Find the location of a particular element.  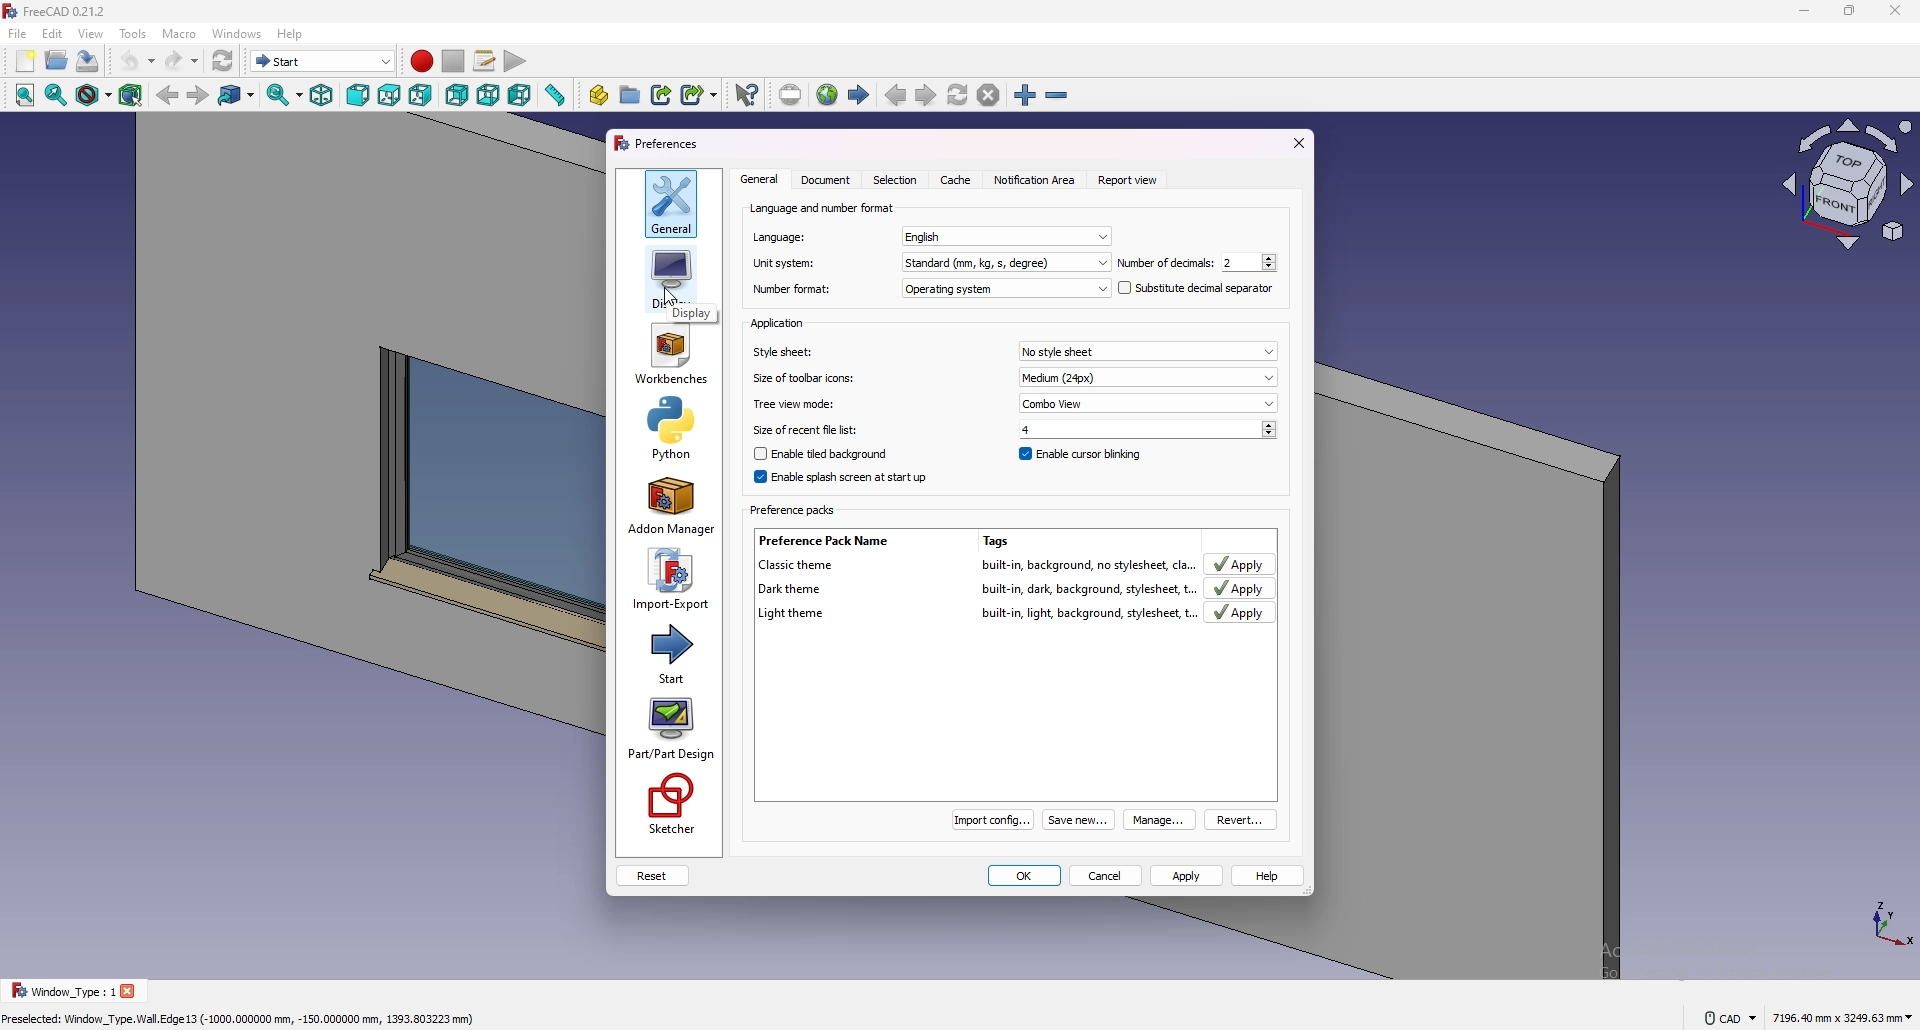

fit all is located at coordinates (22, 96).